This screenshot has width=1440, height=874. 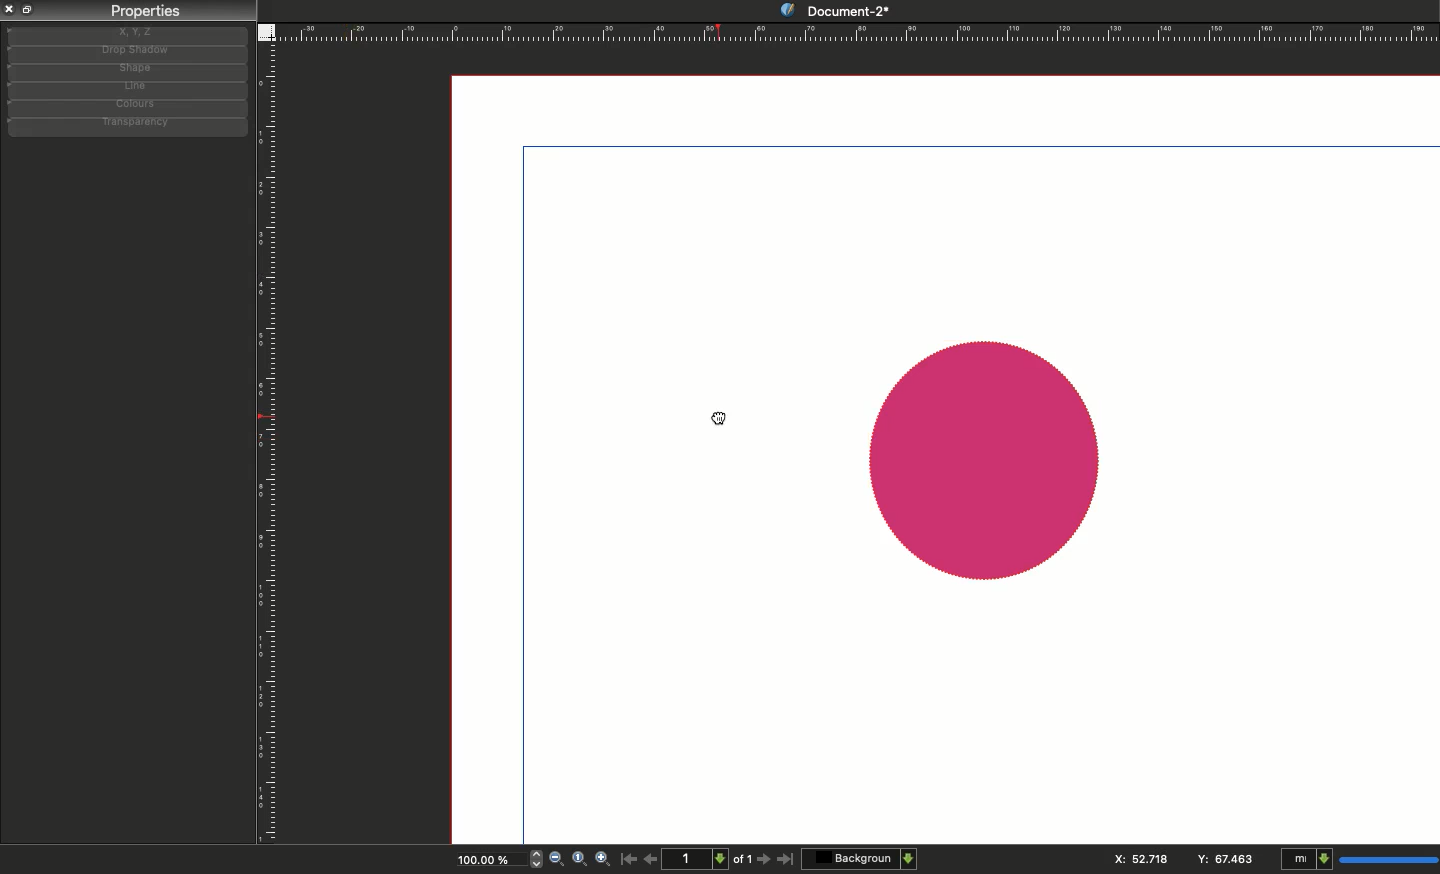 I want to click on of 1, so click(x=743, y=862).